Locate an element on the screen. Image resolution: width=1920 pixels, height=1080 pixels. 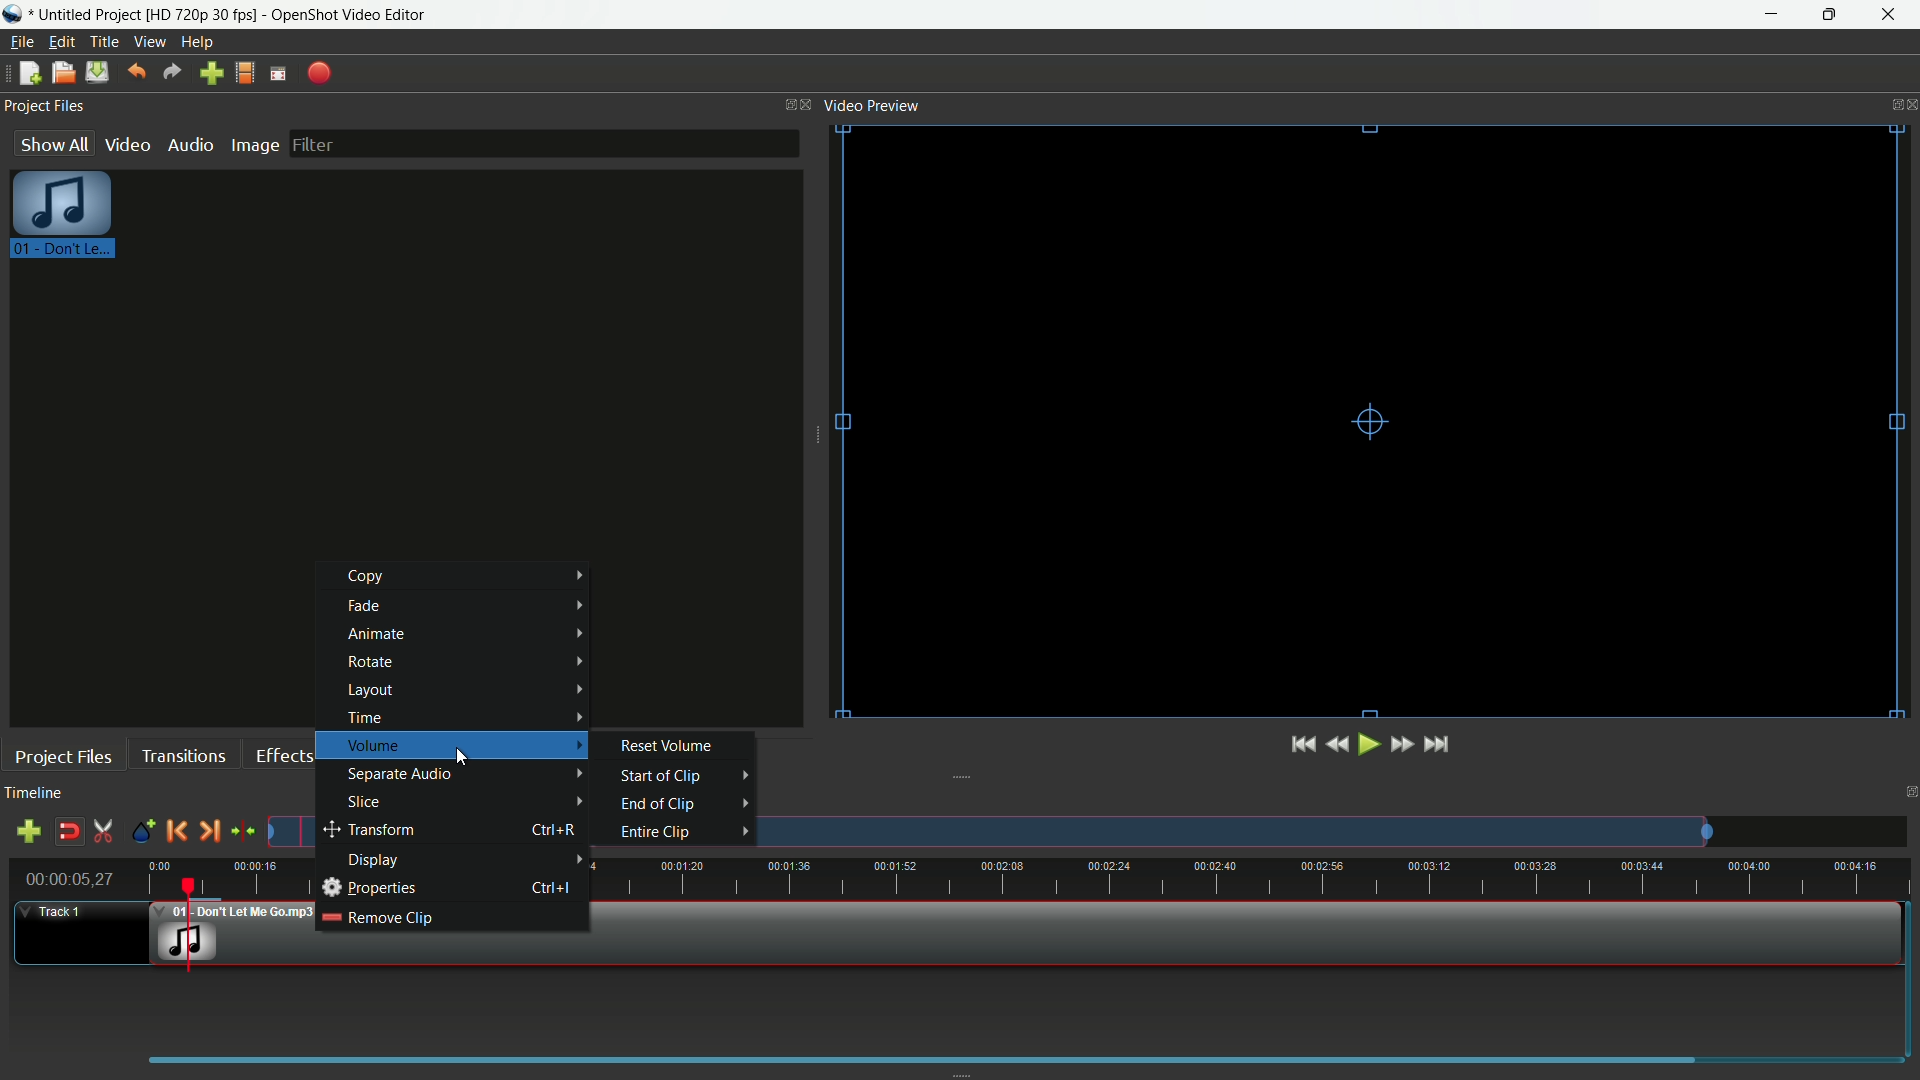
play or pause; is located at coordinates (1371, 745).